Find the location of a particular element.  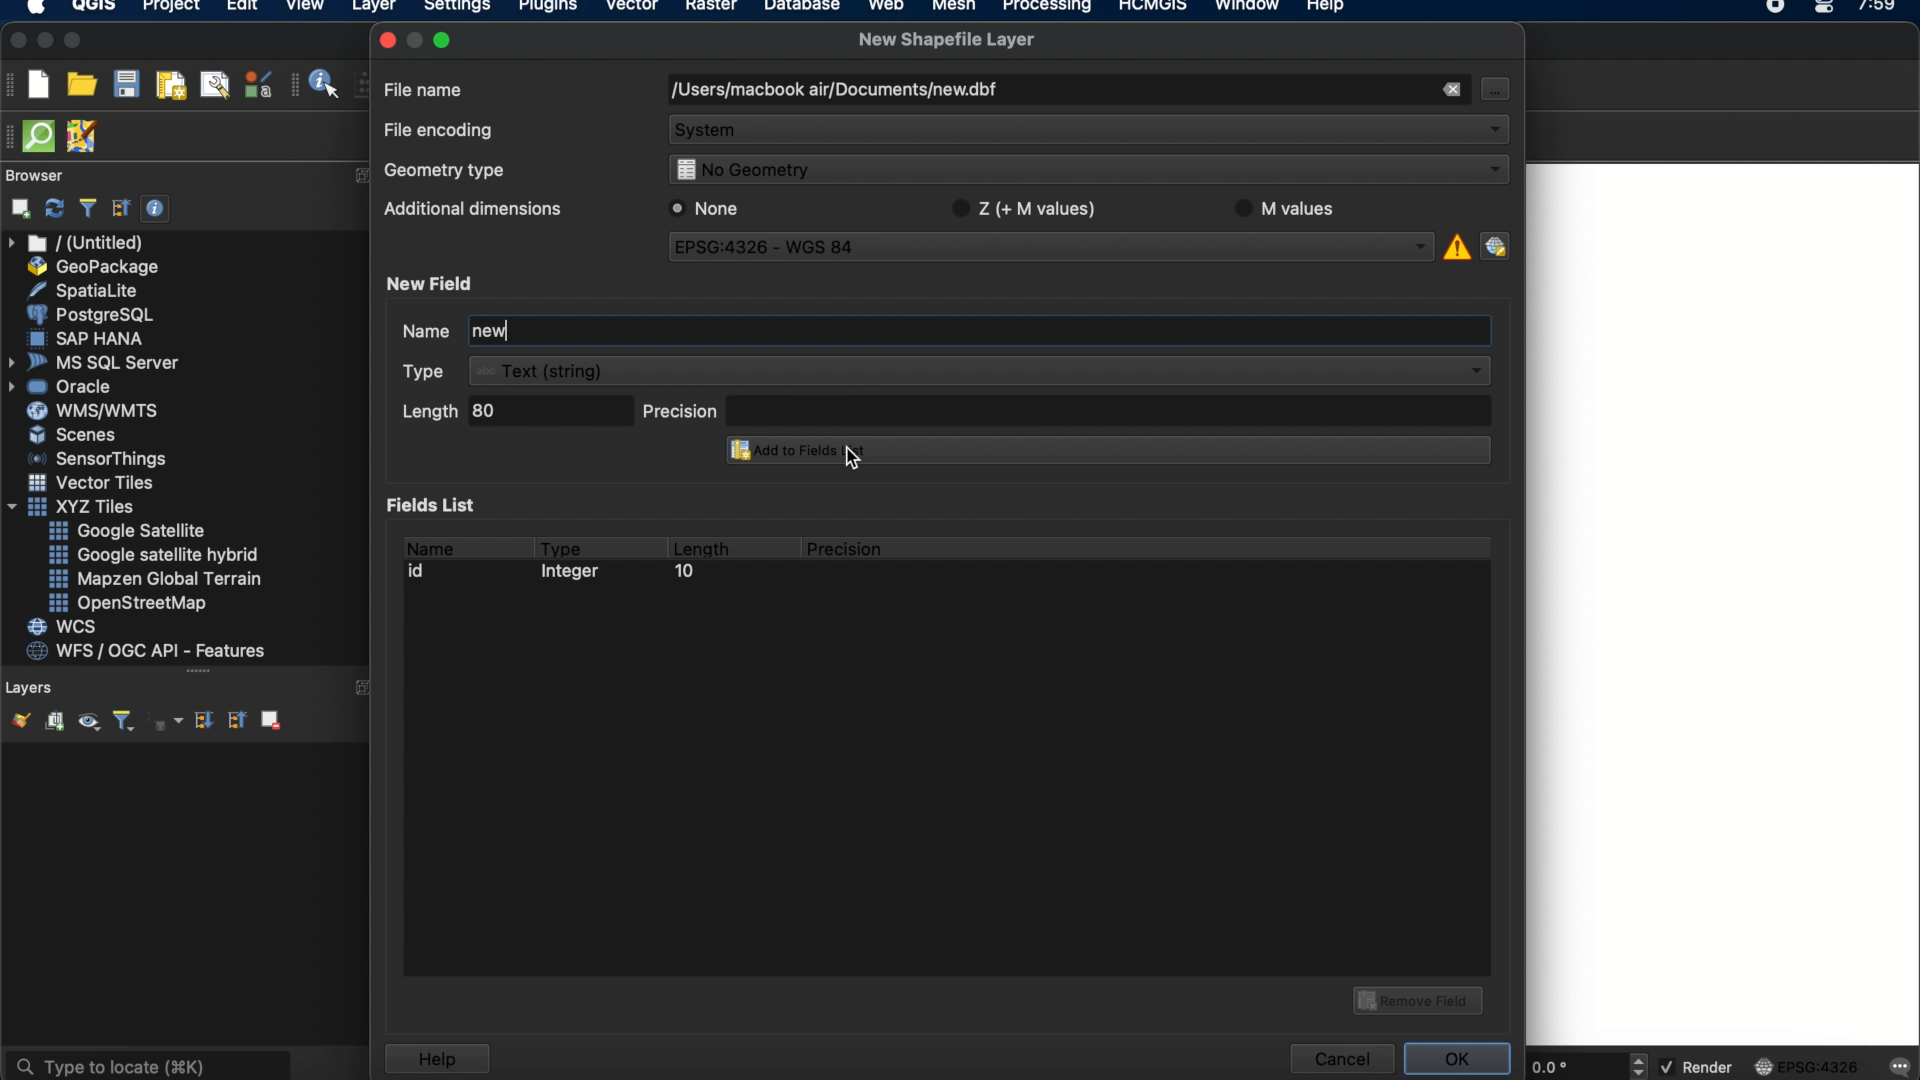

close is located at coordinates (386, 40).